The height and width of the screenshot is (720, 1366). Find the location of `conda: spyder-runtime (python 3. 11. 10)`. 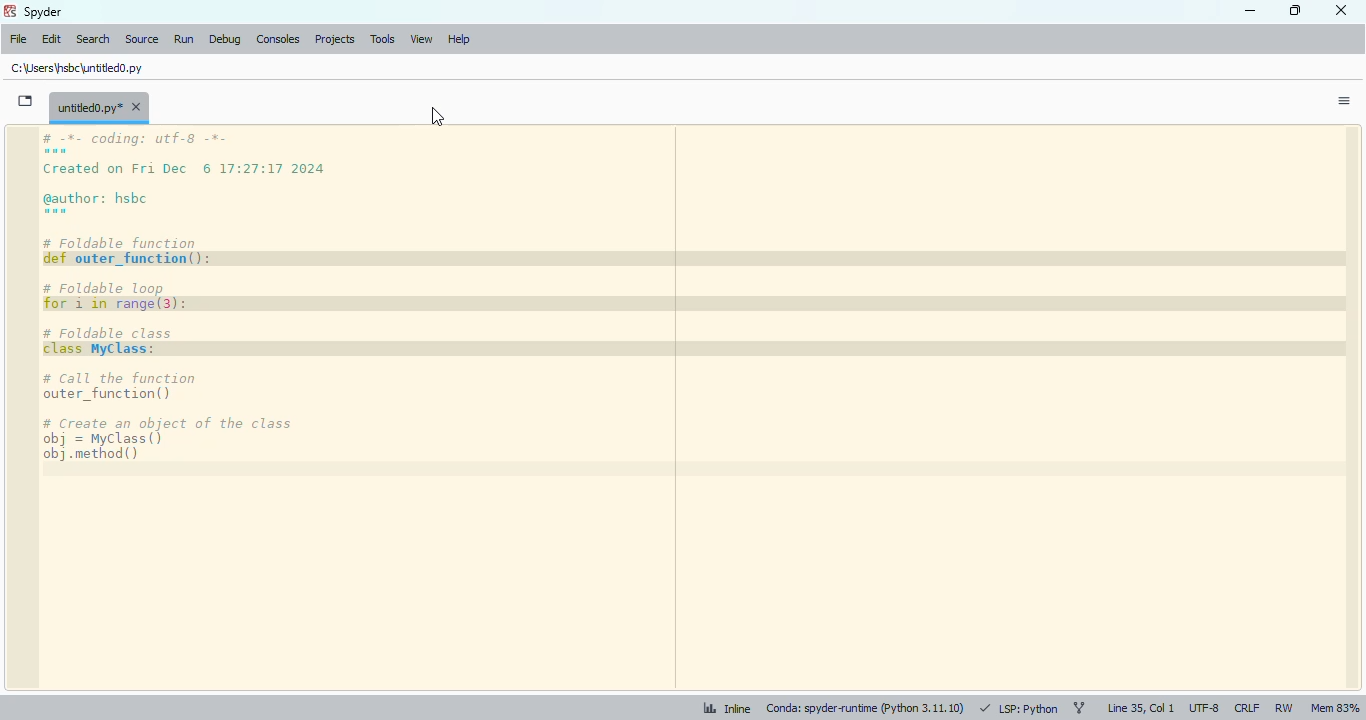

conda: spyder-runtime (python 3. 11. 10) is located at coordinates (866, 707).